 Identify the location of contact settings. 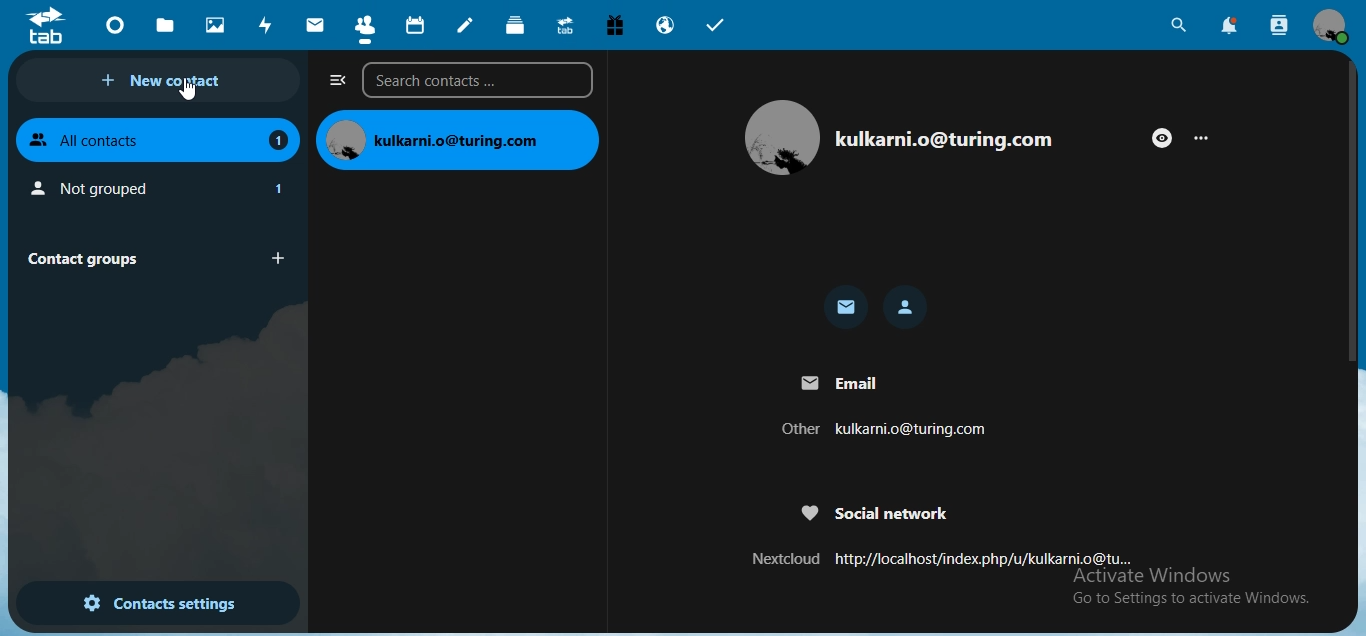
(158, 602).